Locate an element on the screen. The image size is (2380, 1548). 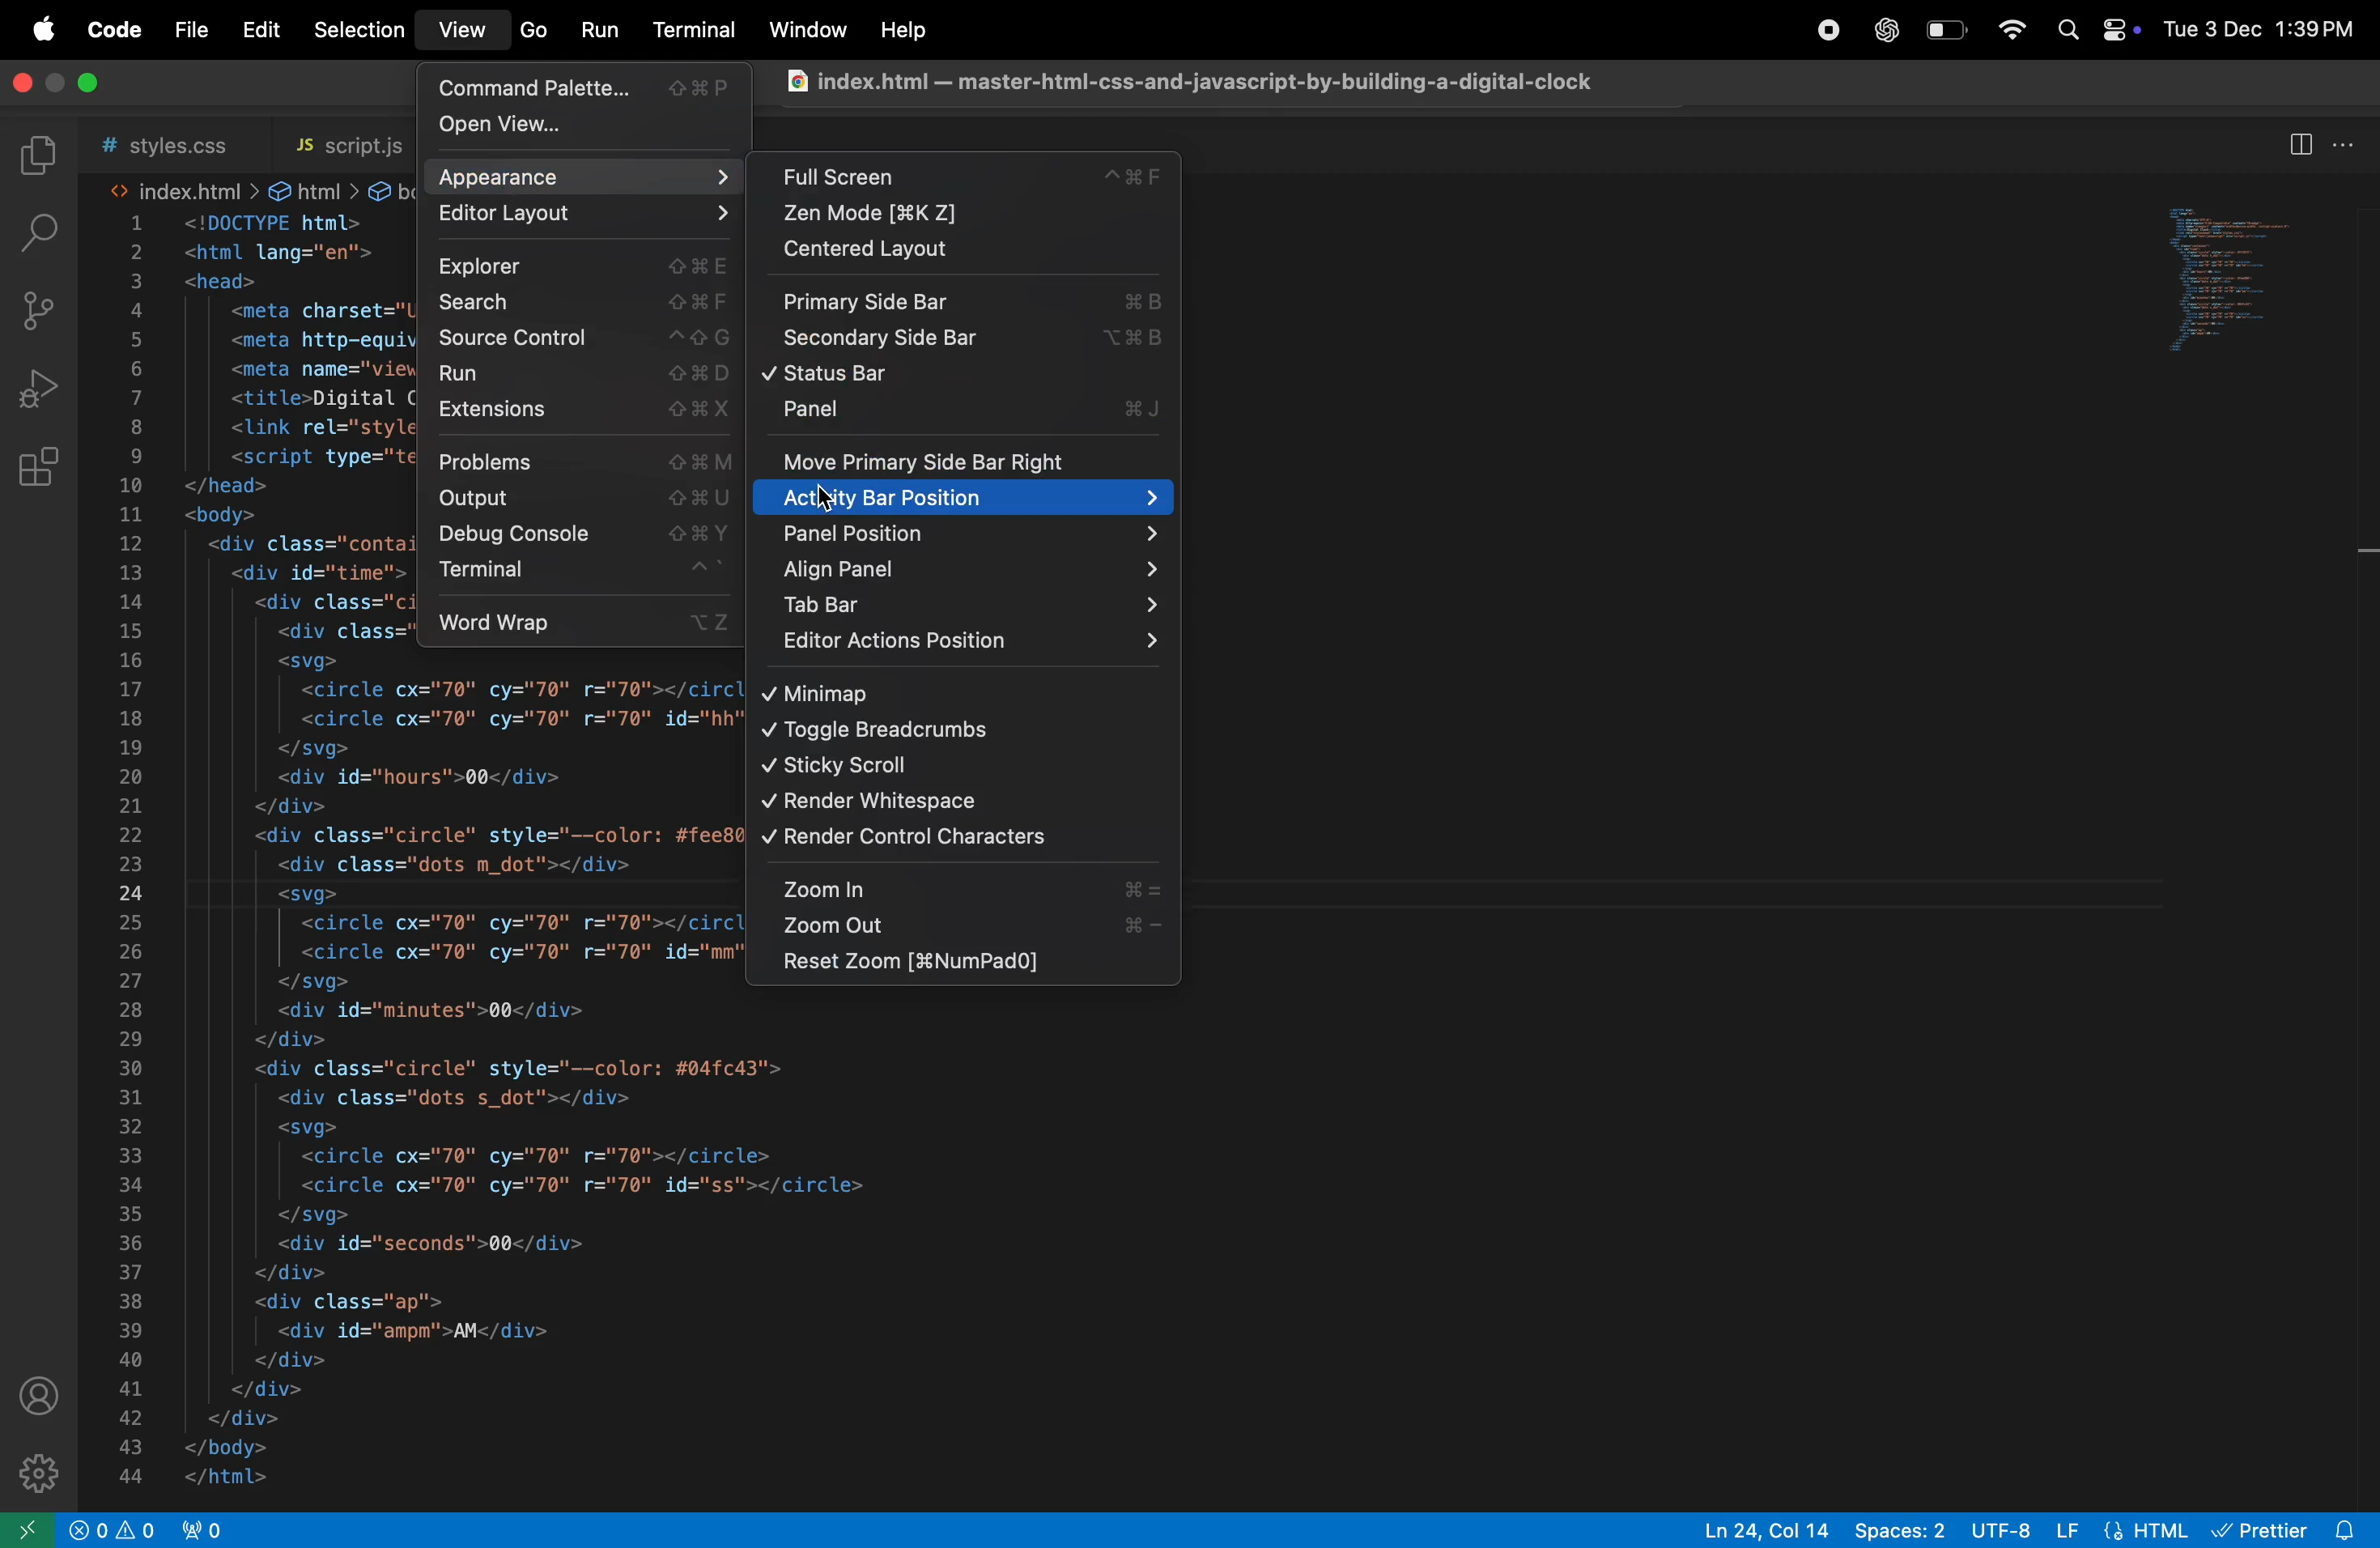
full screen is located at coordinates (970, 179).